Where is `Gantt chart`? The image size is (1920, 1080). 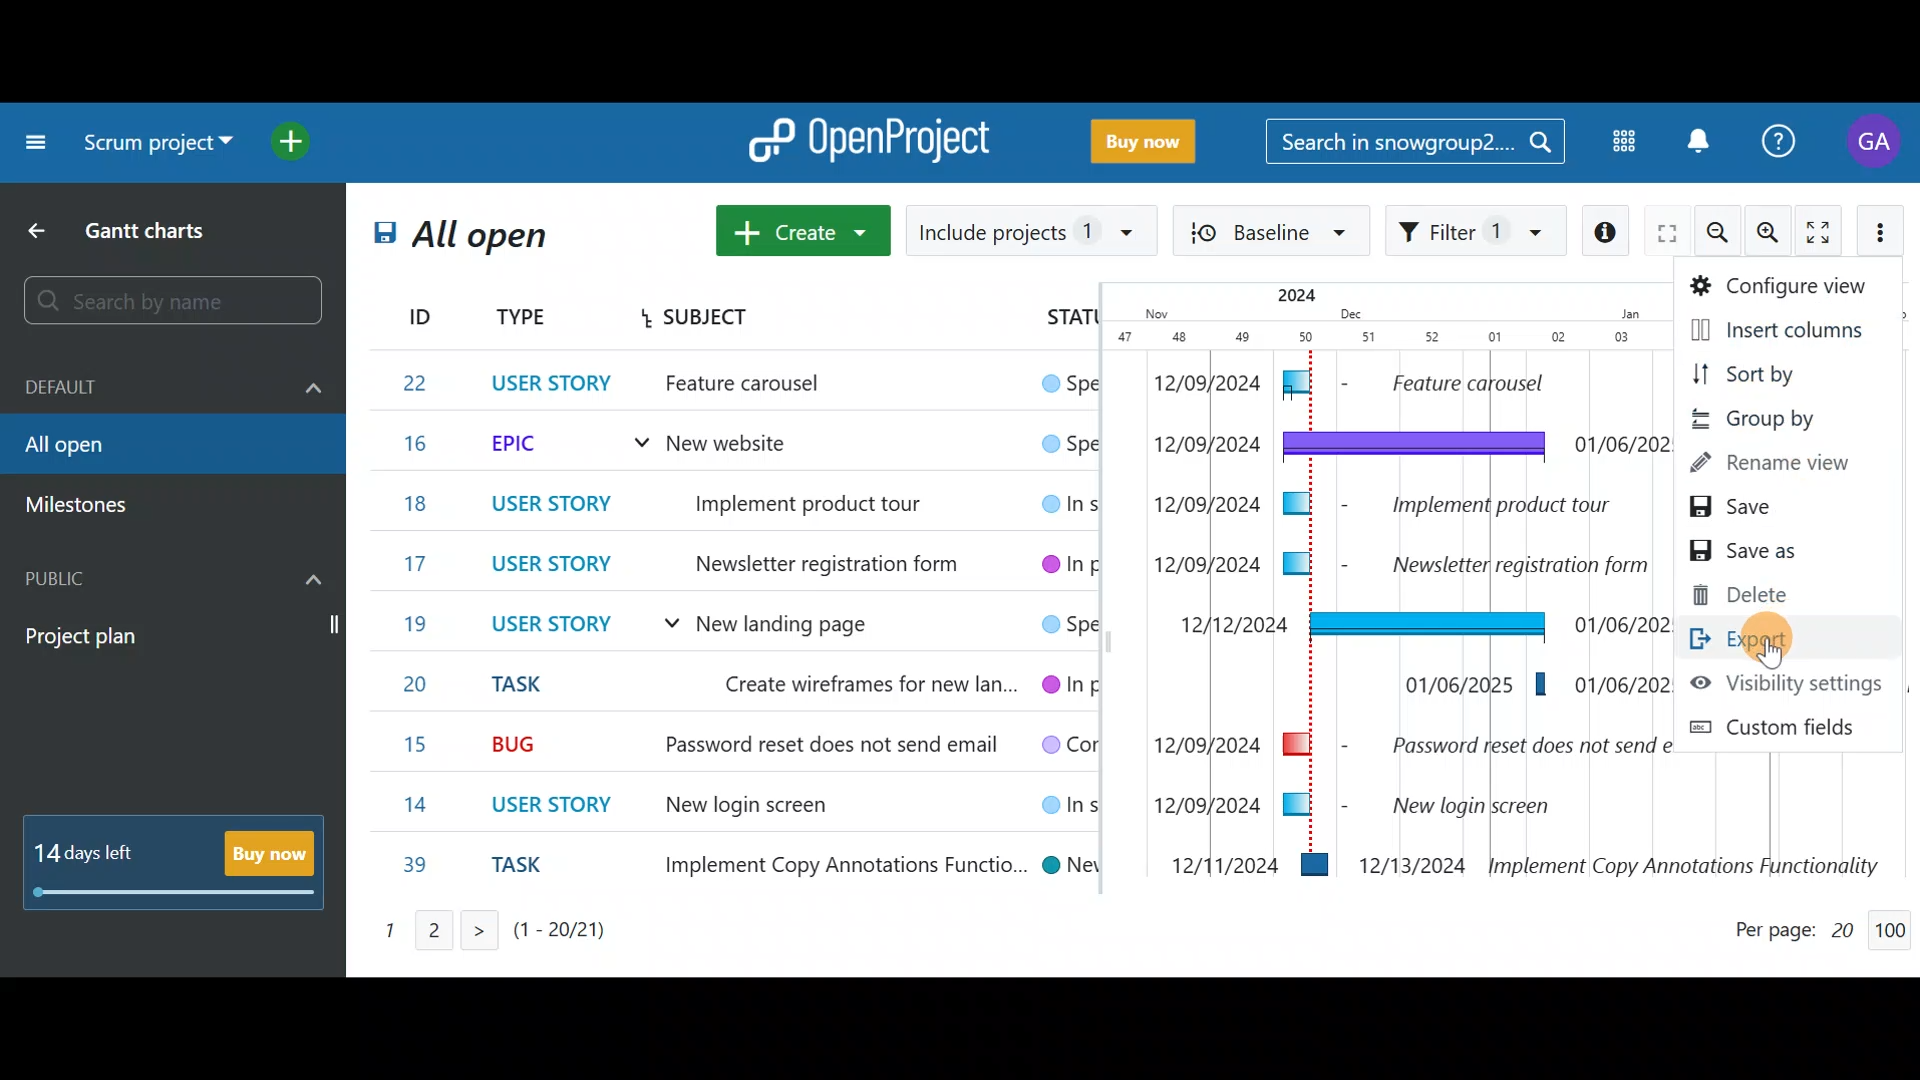 Gantt chart is located at coordinates (1364, 582).